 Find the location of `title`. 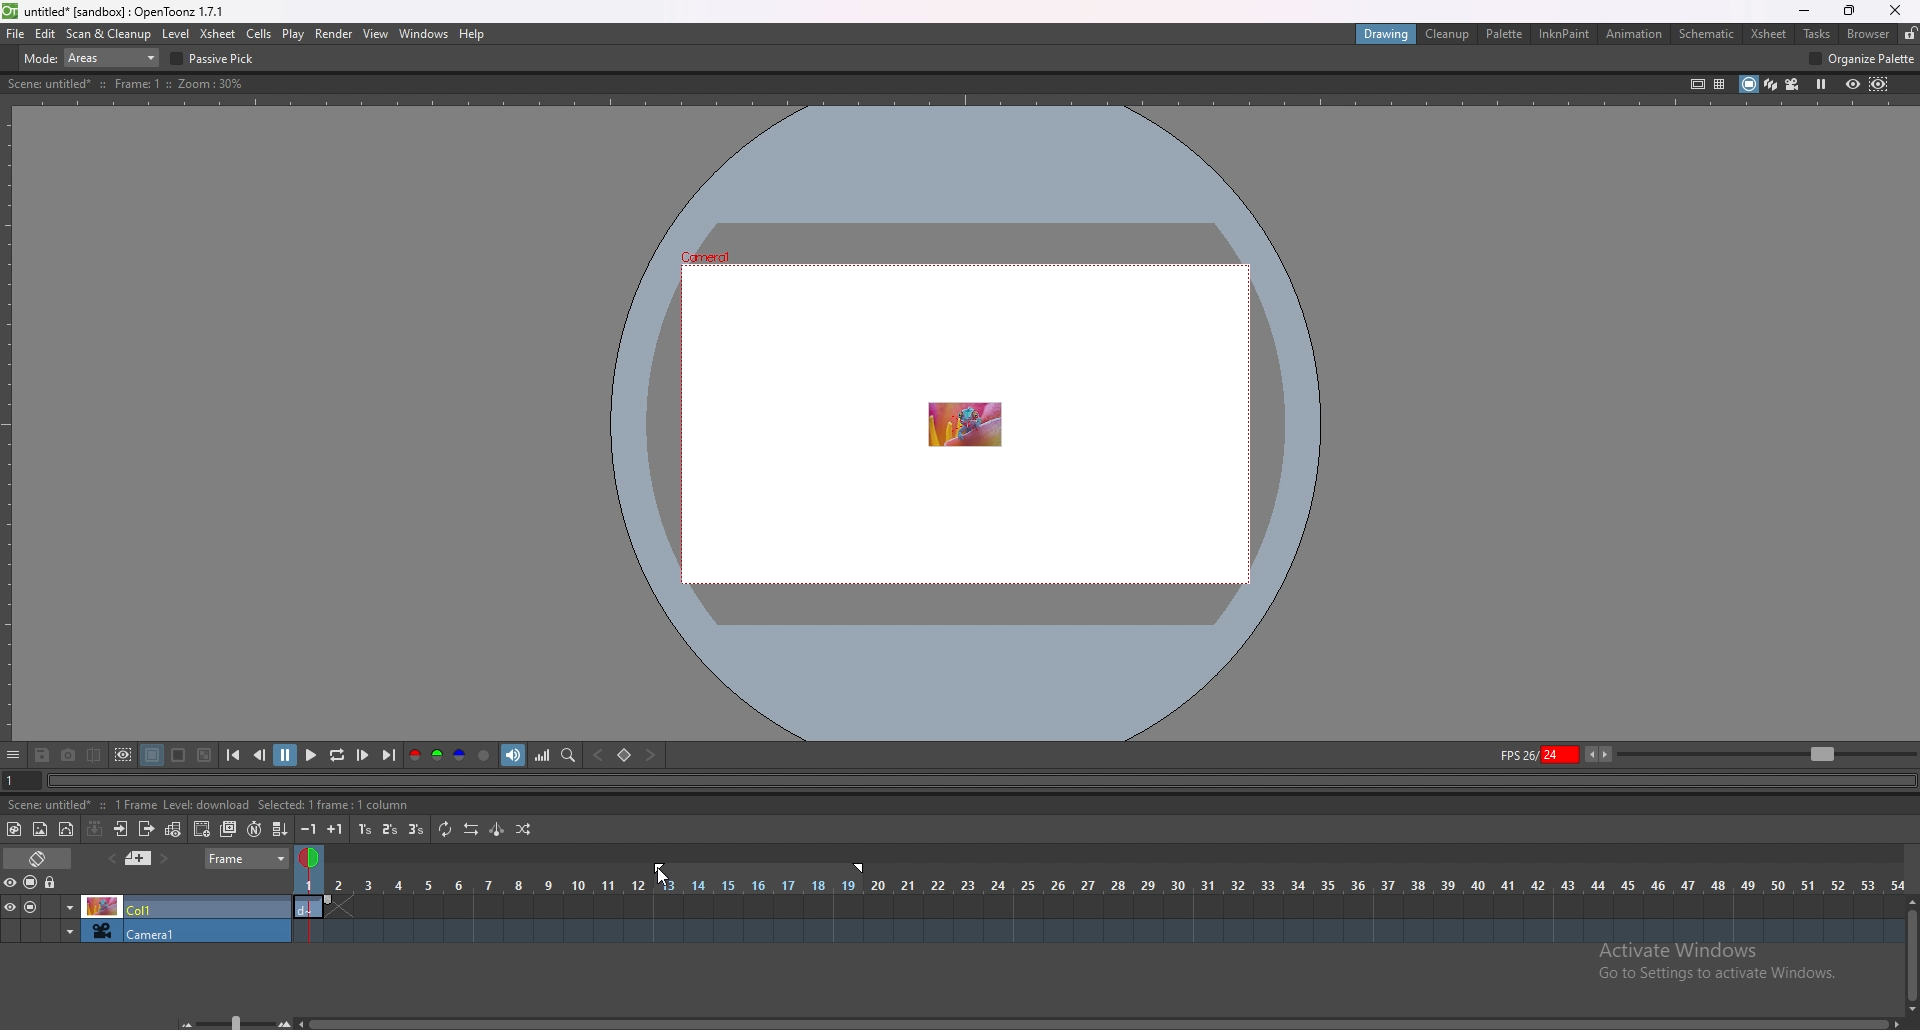

title is located at coordinates (117, 12).